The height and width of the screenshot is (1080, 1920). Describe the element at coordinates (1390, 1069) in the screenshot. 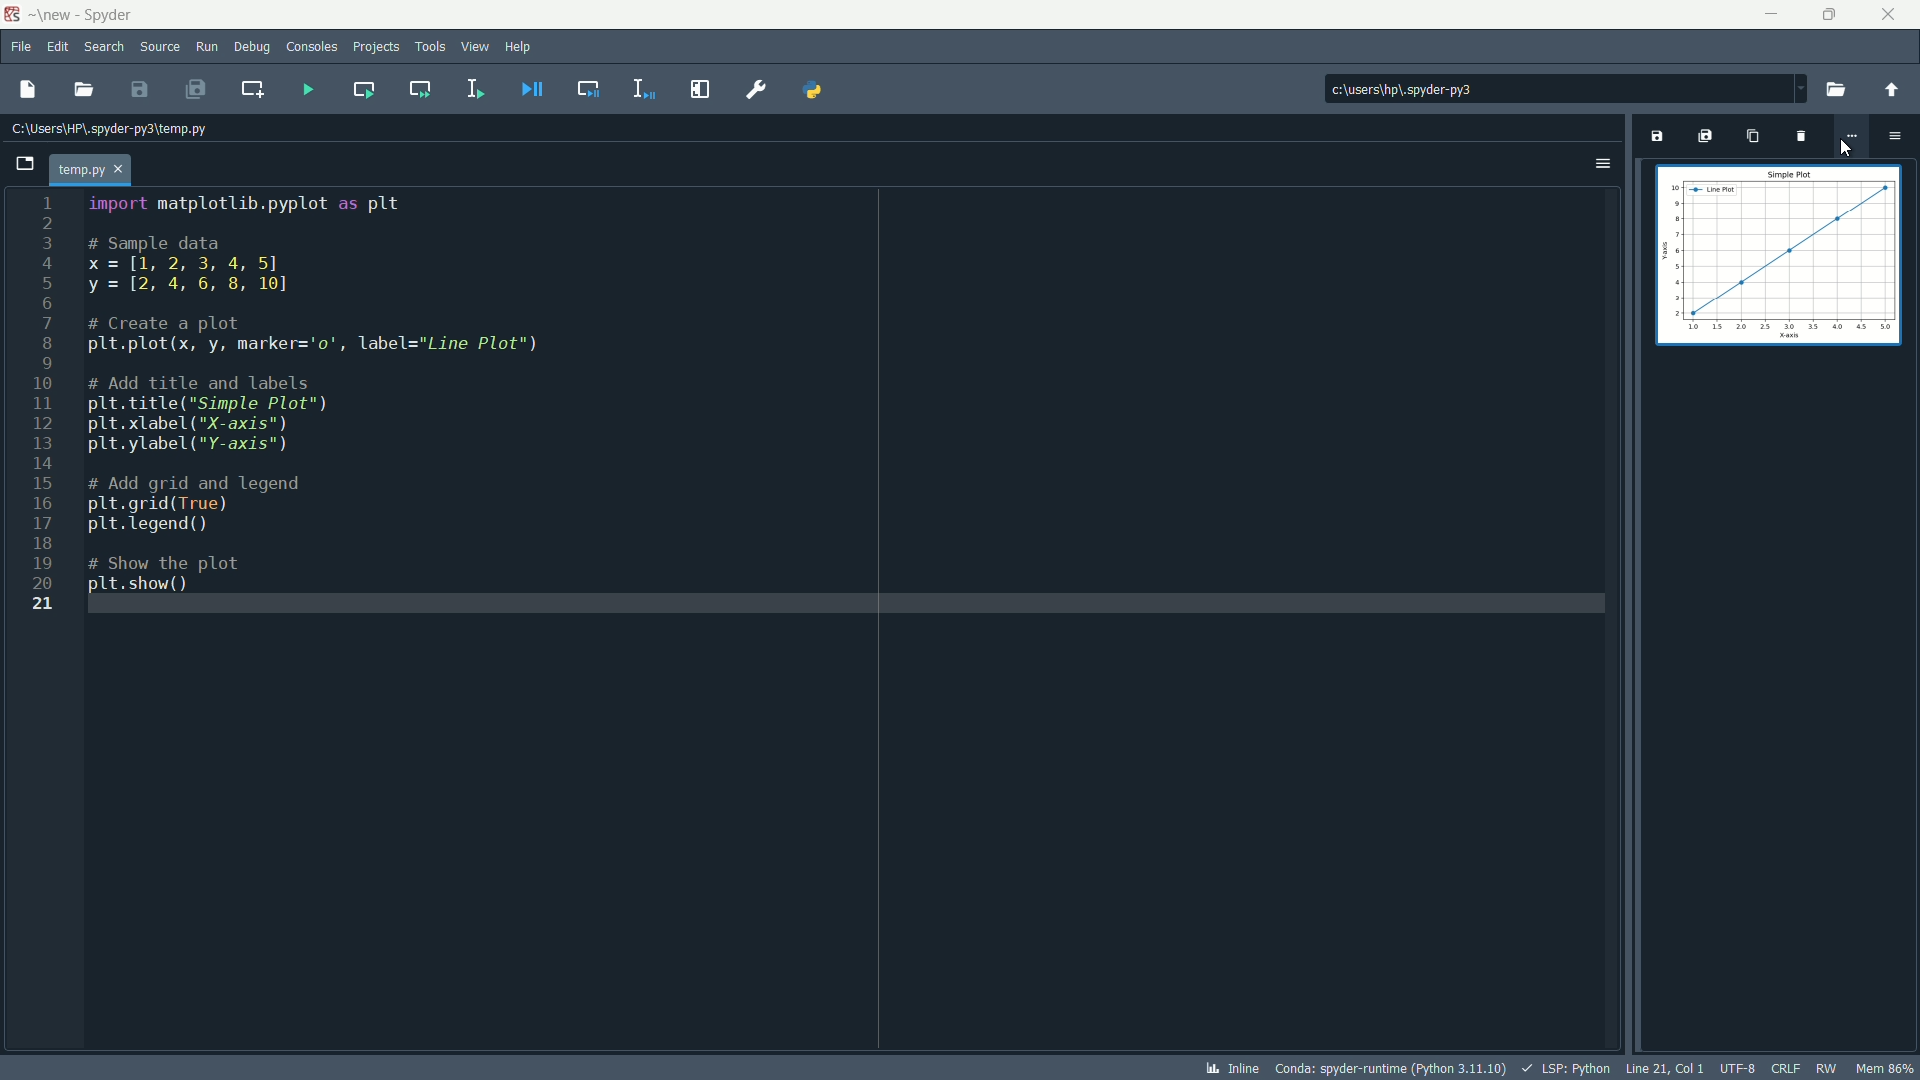

I see `python interpreter` at that location.